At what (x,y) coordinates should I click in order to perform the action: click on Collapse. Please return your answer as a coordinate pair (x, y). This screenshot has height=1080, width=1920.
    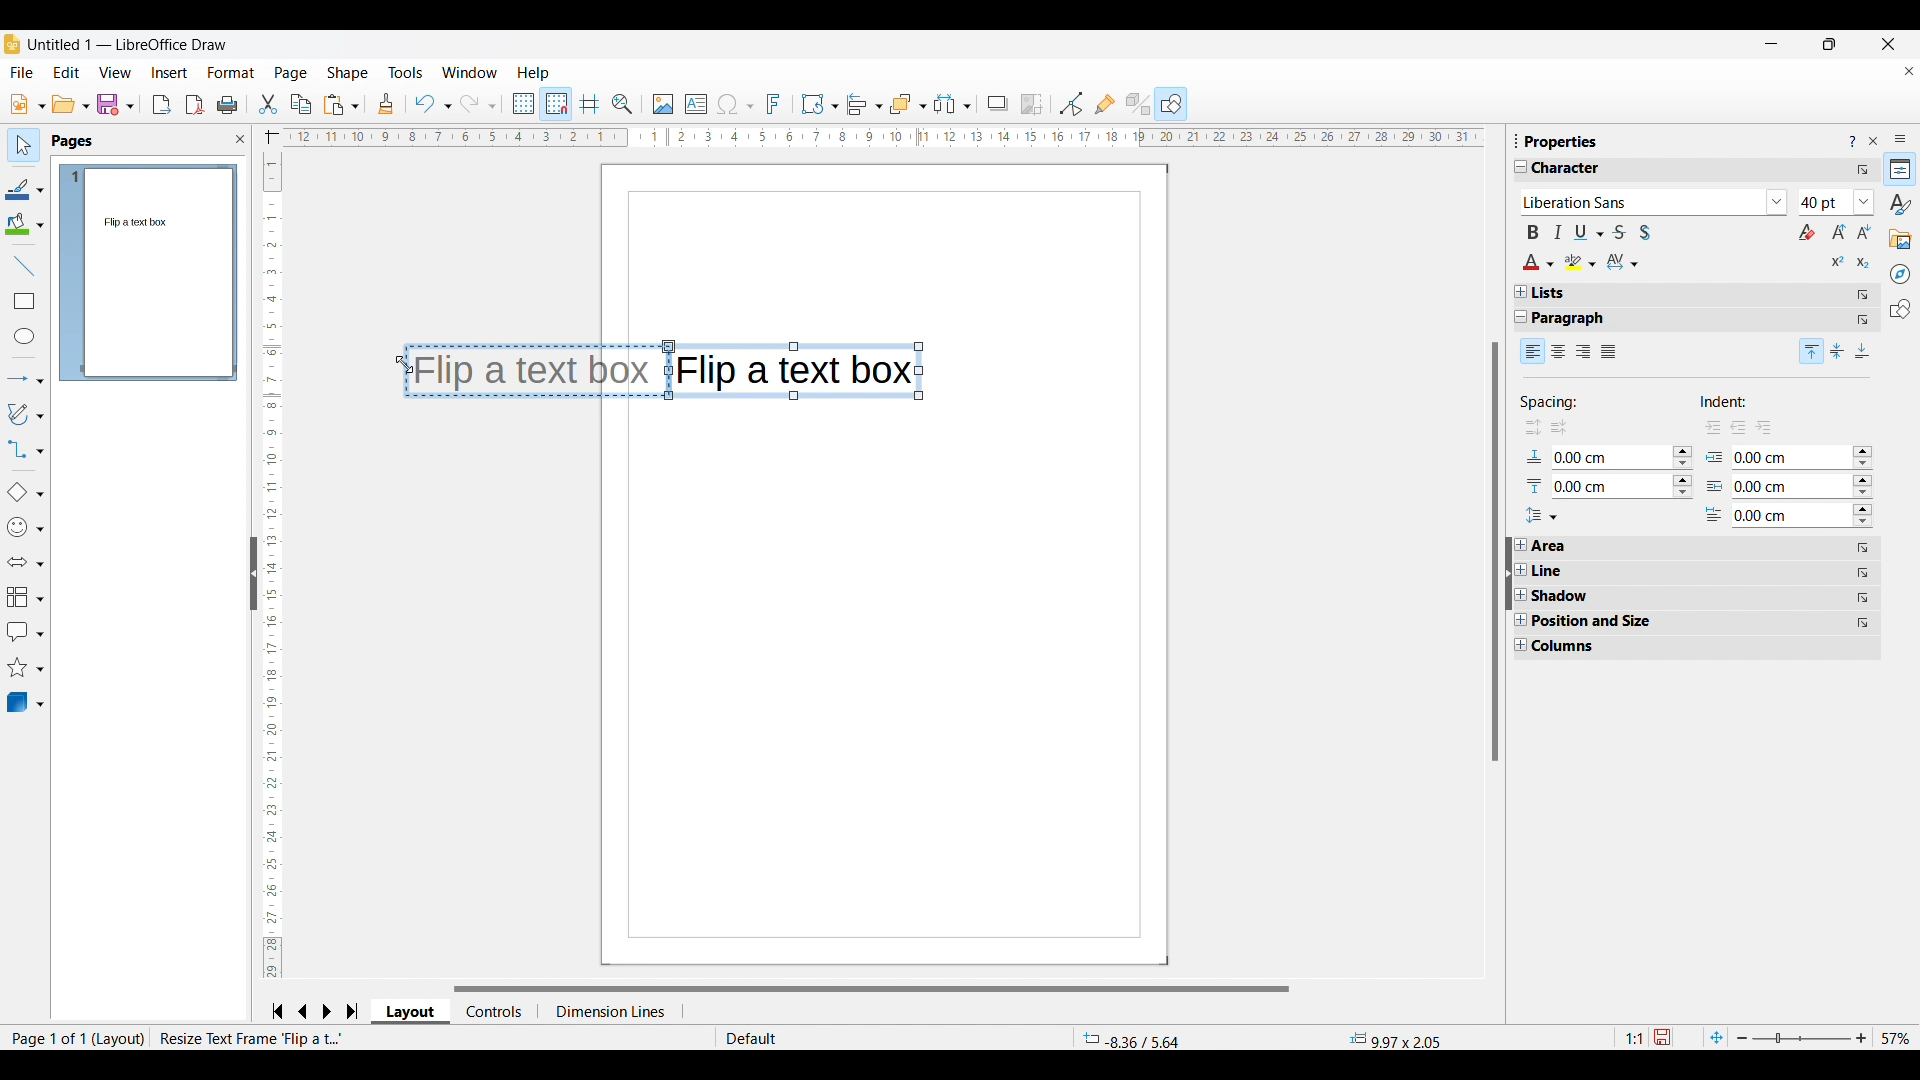
    Looking at the image, I should click on (1522, 317).